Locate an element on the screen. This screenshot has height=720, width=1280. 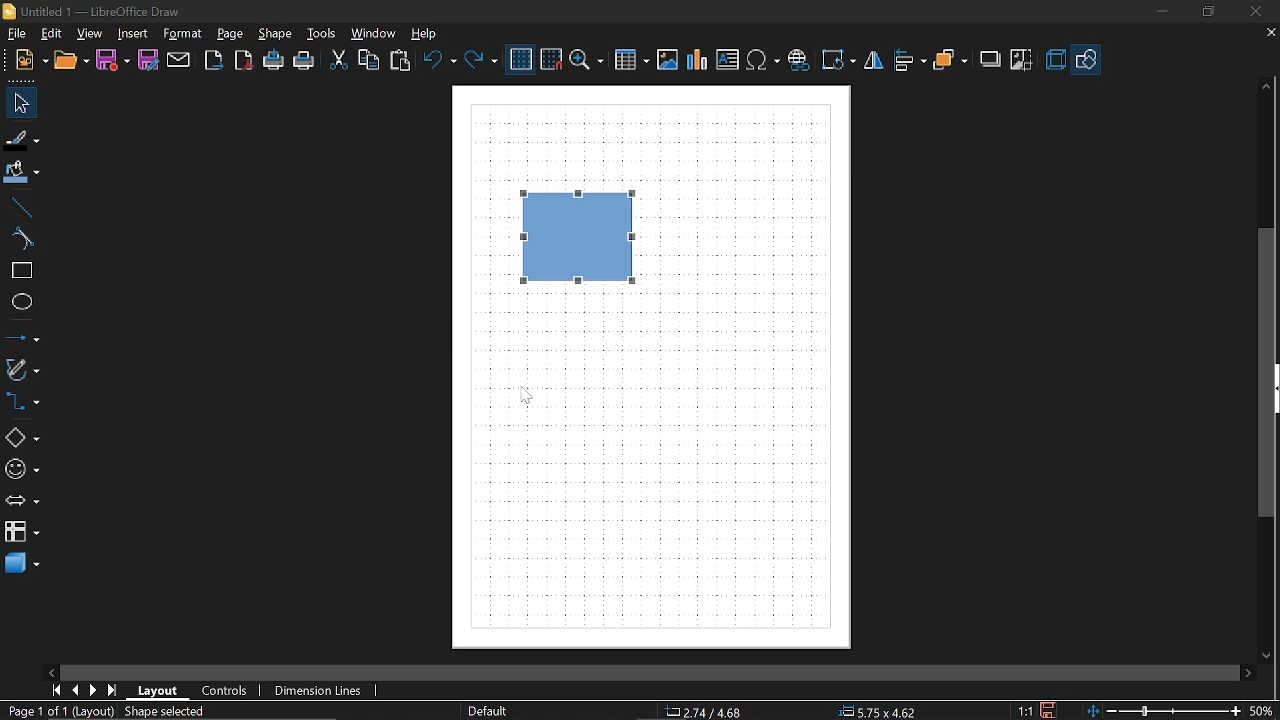
Attach is located at coordinates (180, 61).